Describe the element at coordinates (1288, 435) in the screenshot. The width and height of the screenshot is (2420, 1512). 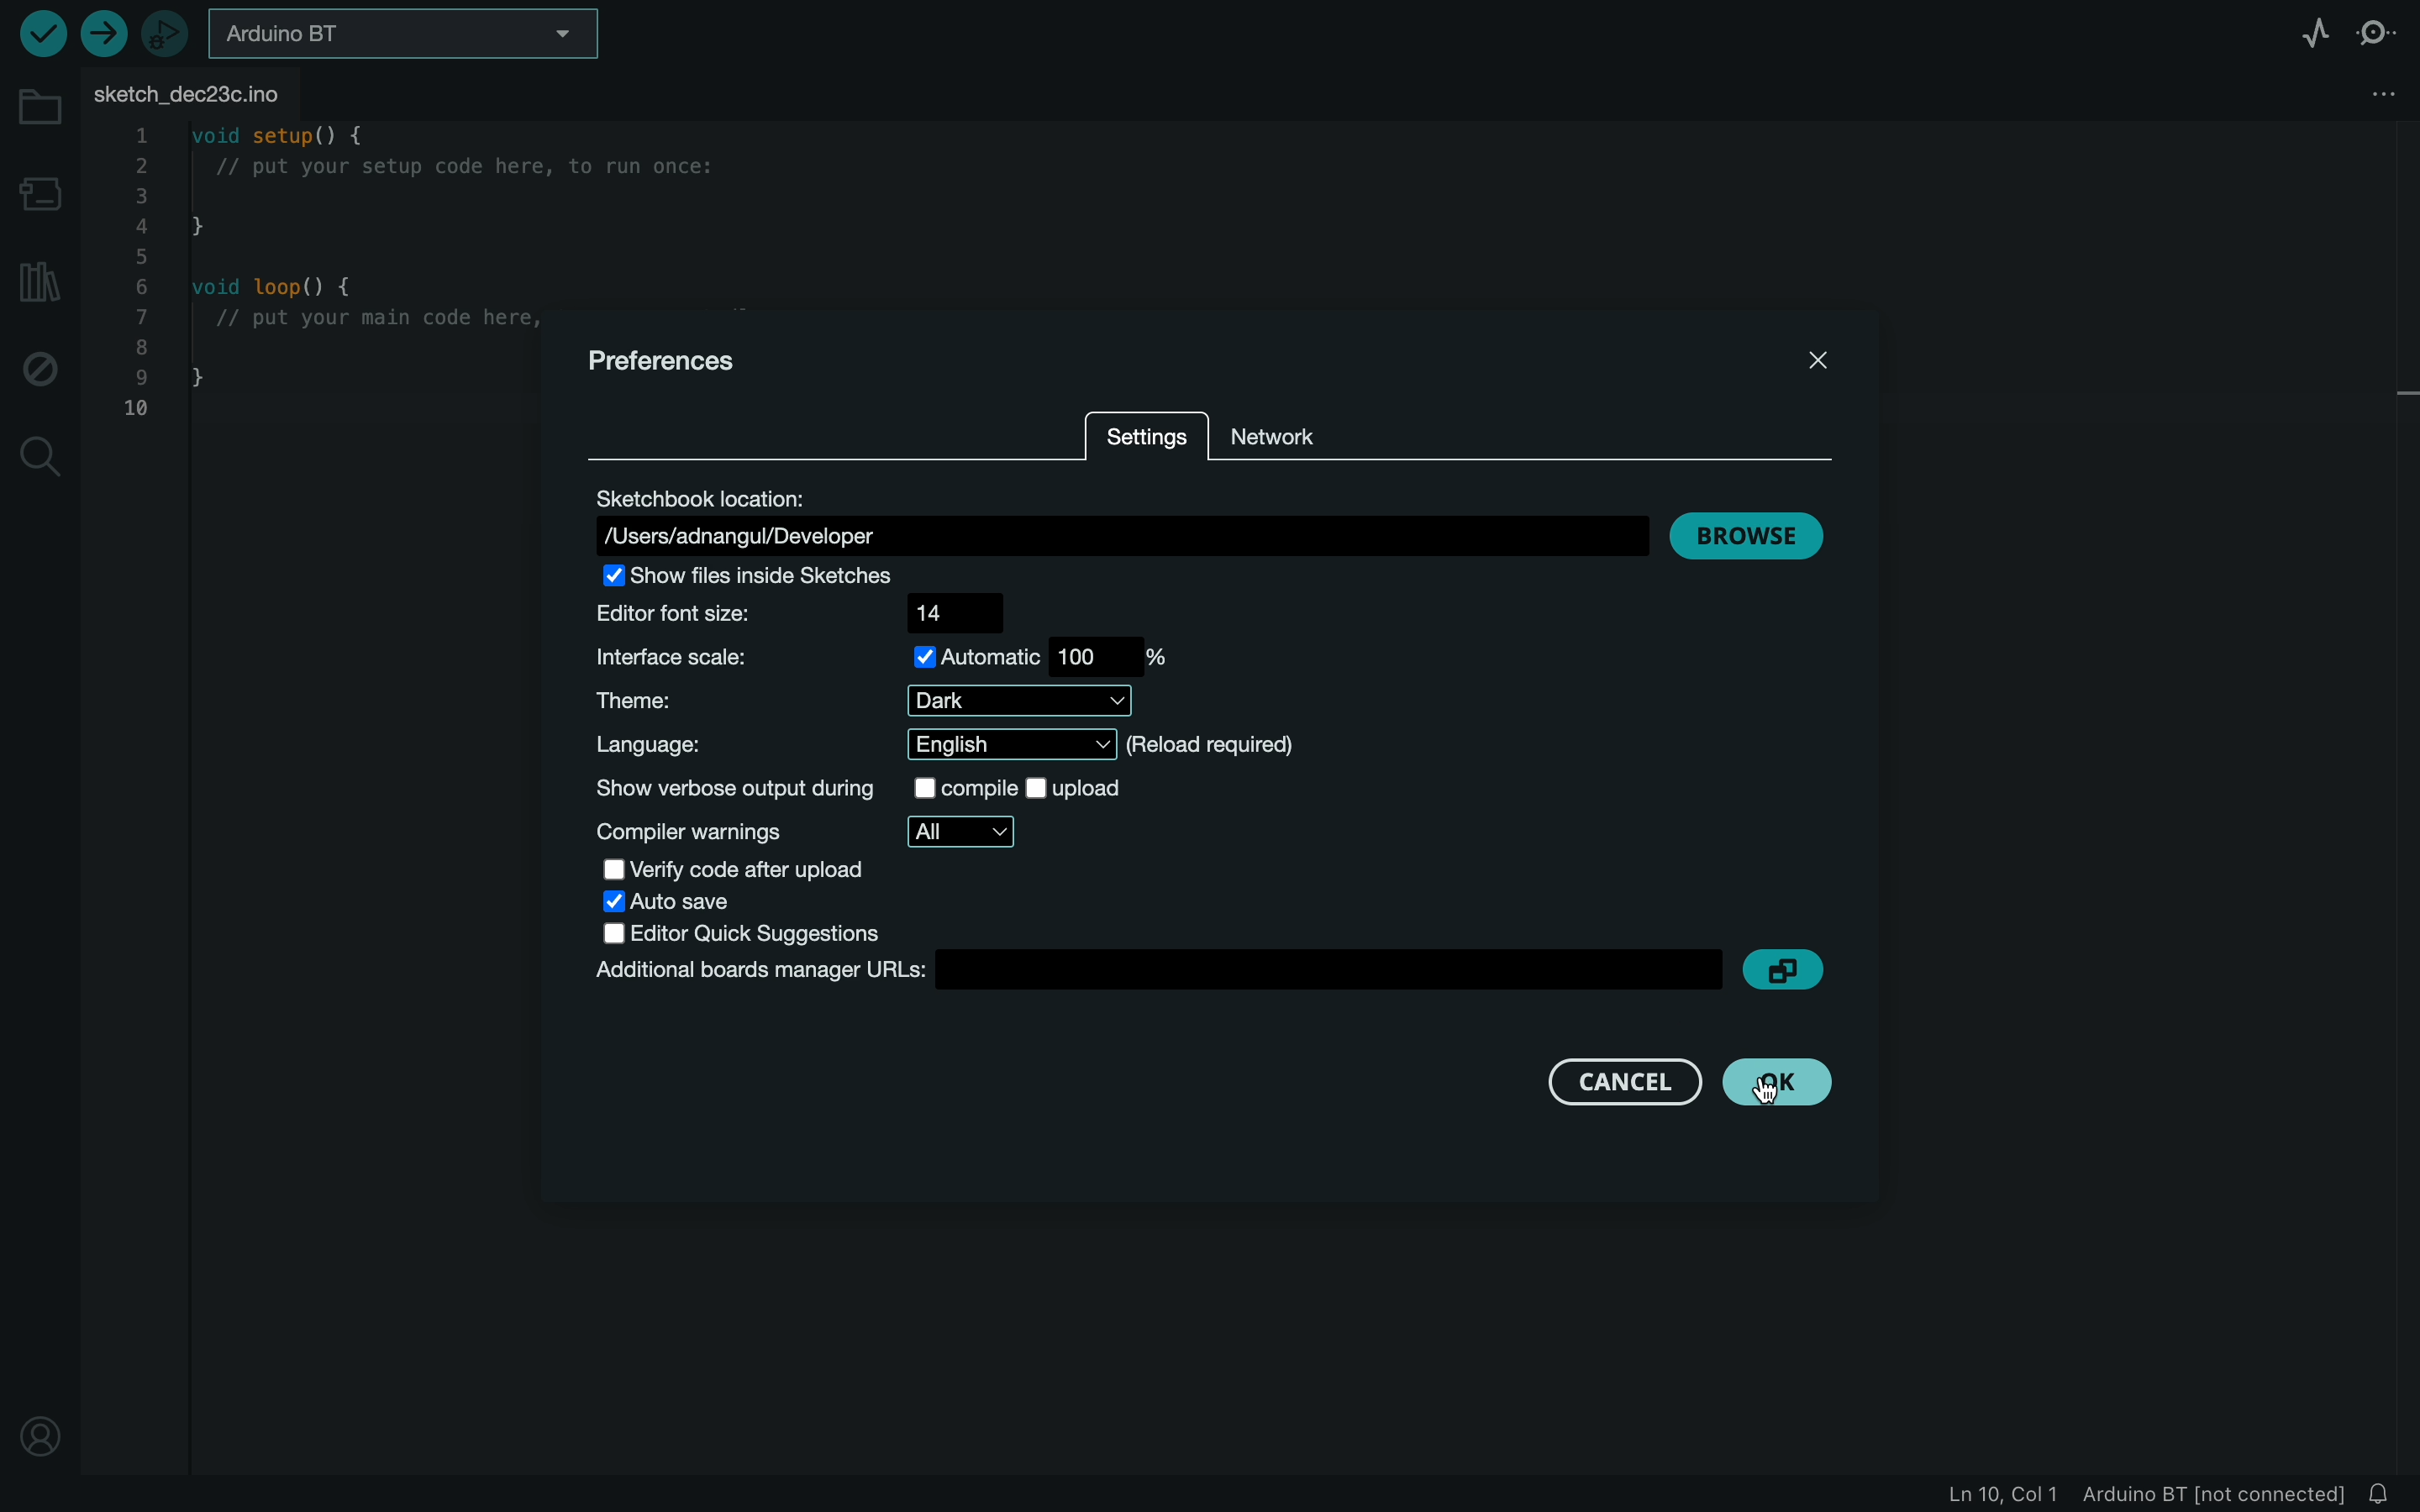
I see `network` at that location.